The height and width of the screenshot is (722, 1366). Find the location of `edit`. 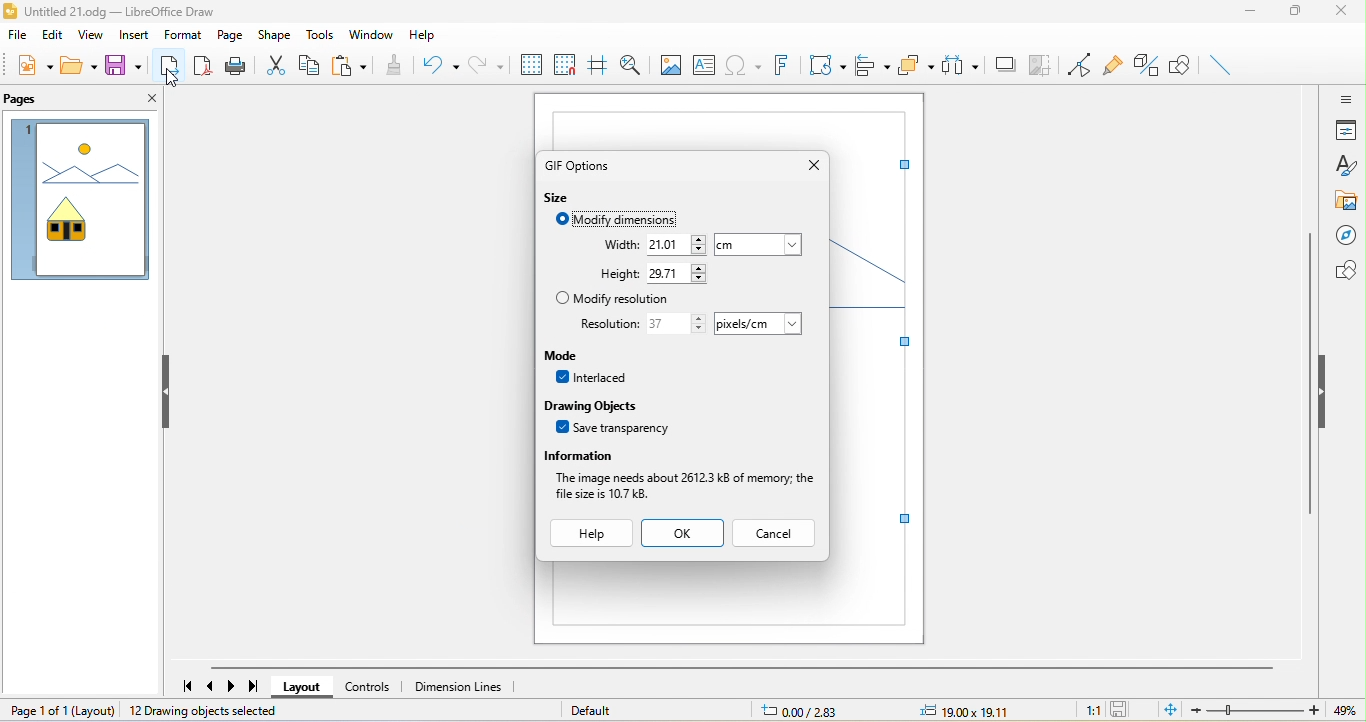

edit is located at coordinates (56, 34).